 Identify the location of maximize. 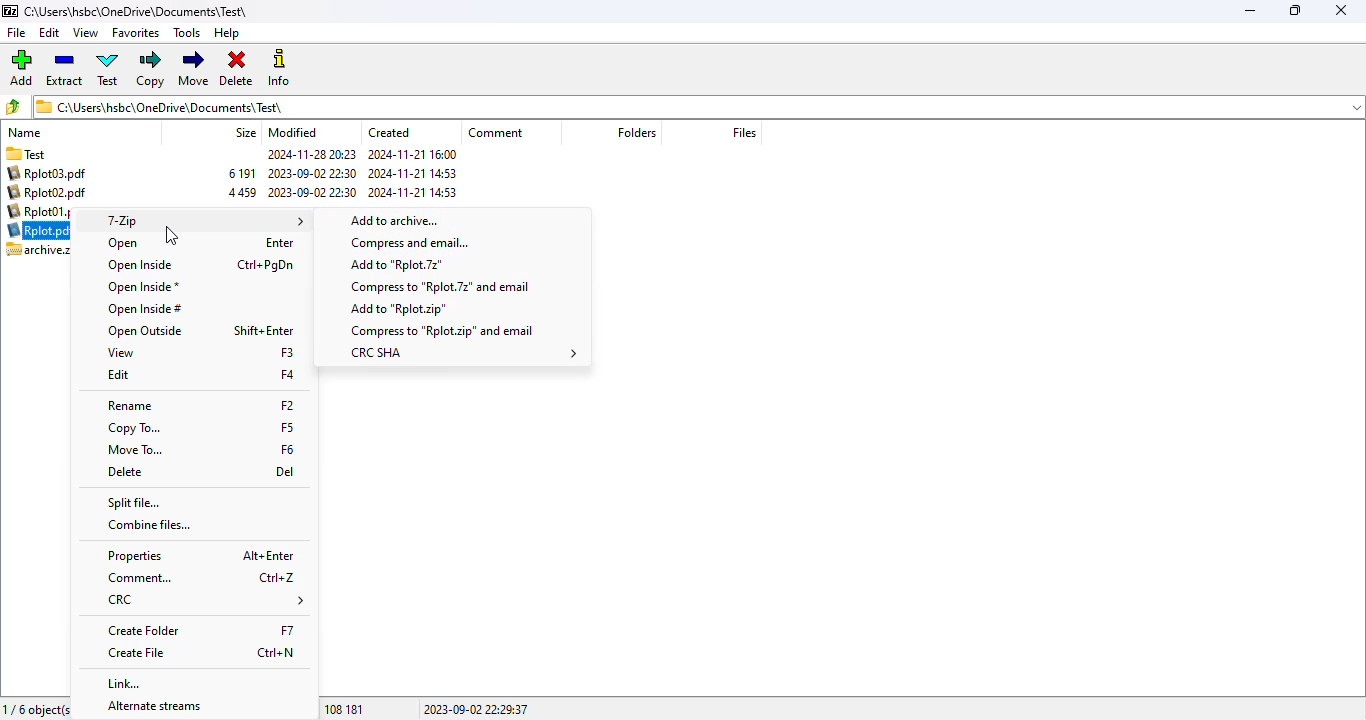
(1295, 9).